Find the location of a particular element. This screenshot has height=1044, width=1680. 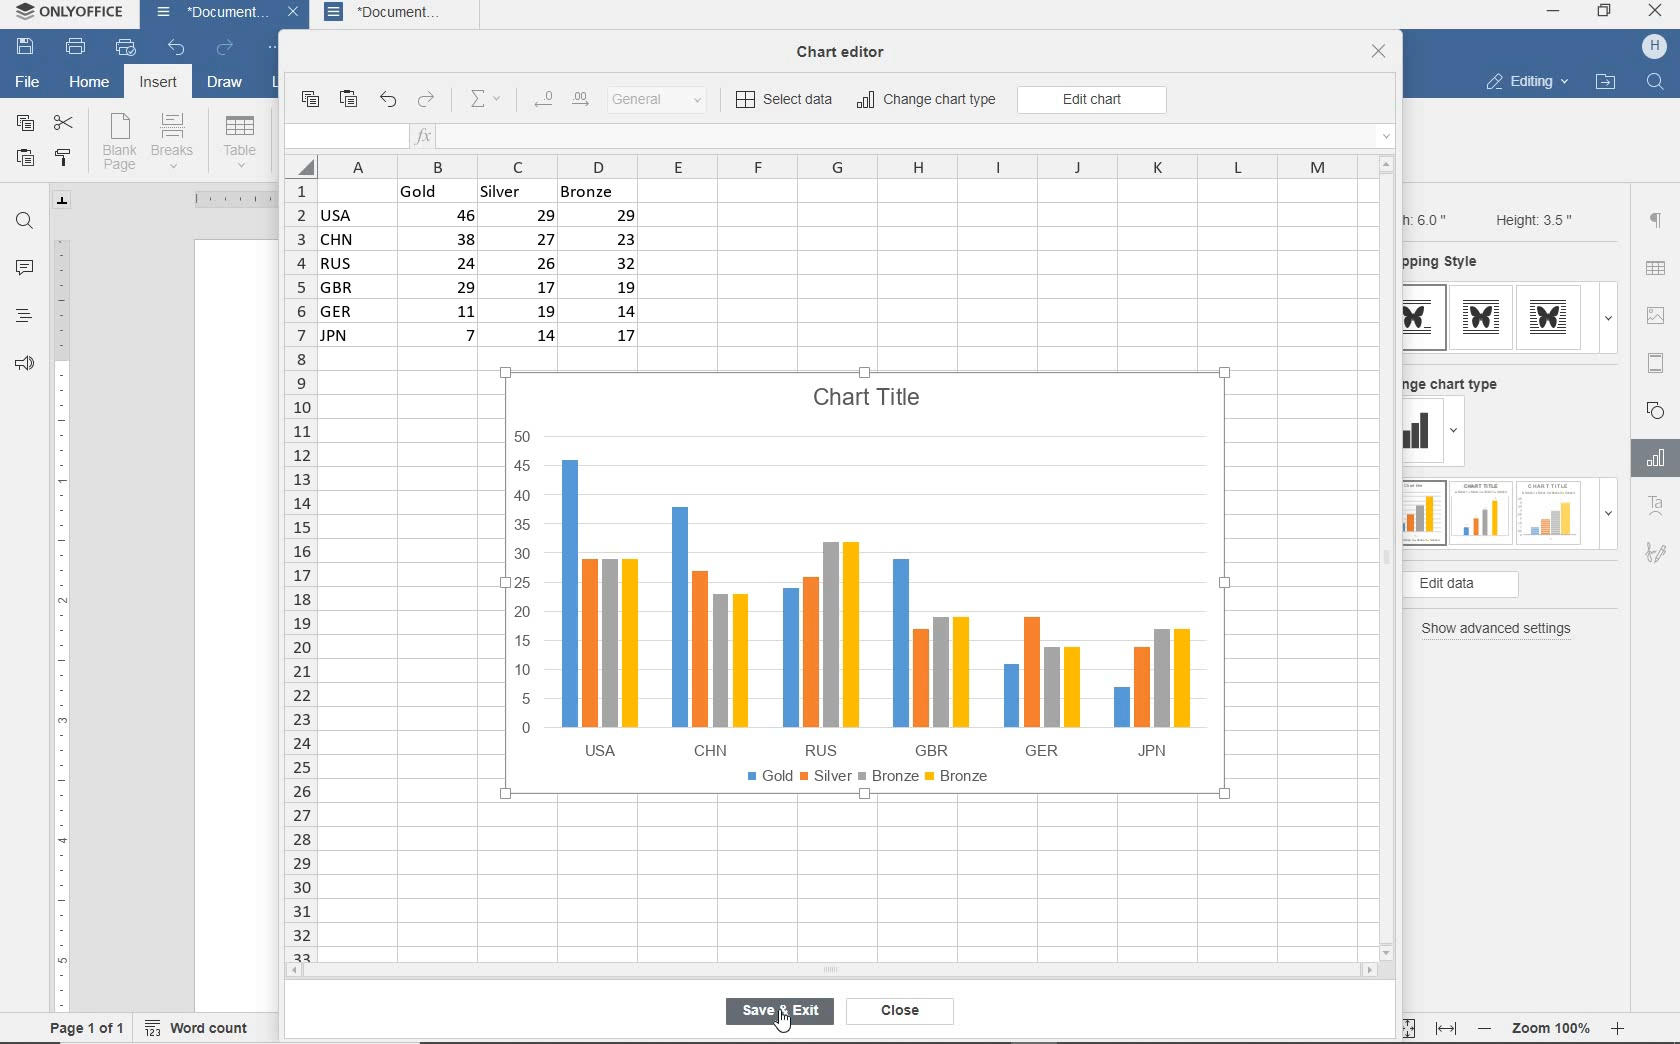

columns is located at coordinates (823, 166).